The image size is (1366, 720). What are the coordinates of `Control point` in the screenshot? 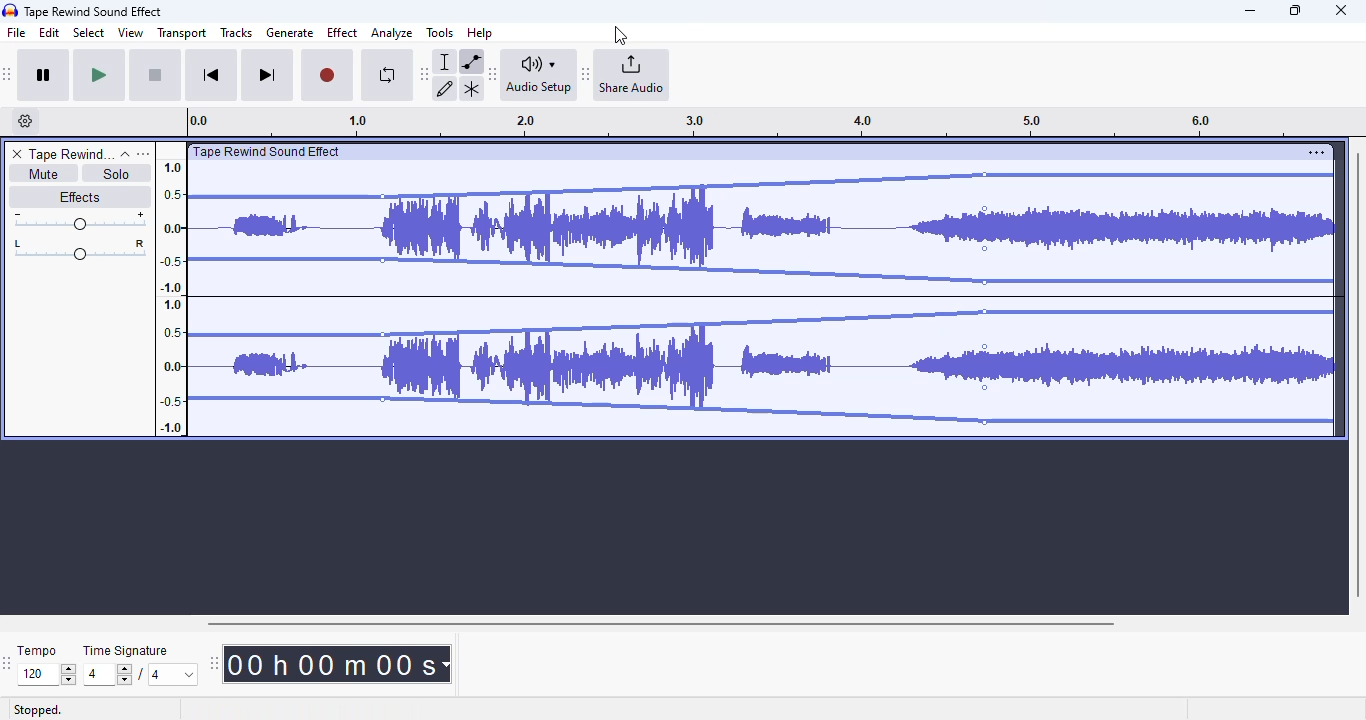 It's located at (382, 260).